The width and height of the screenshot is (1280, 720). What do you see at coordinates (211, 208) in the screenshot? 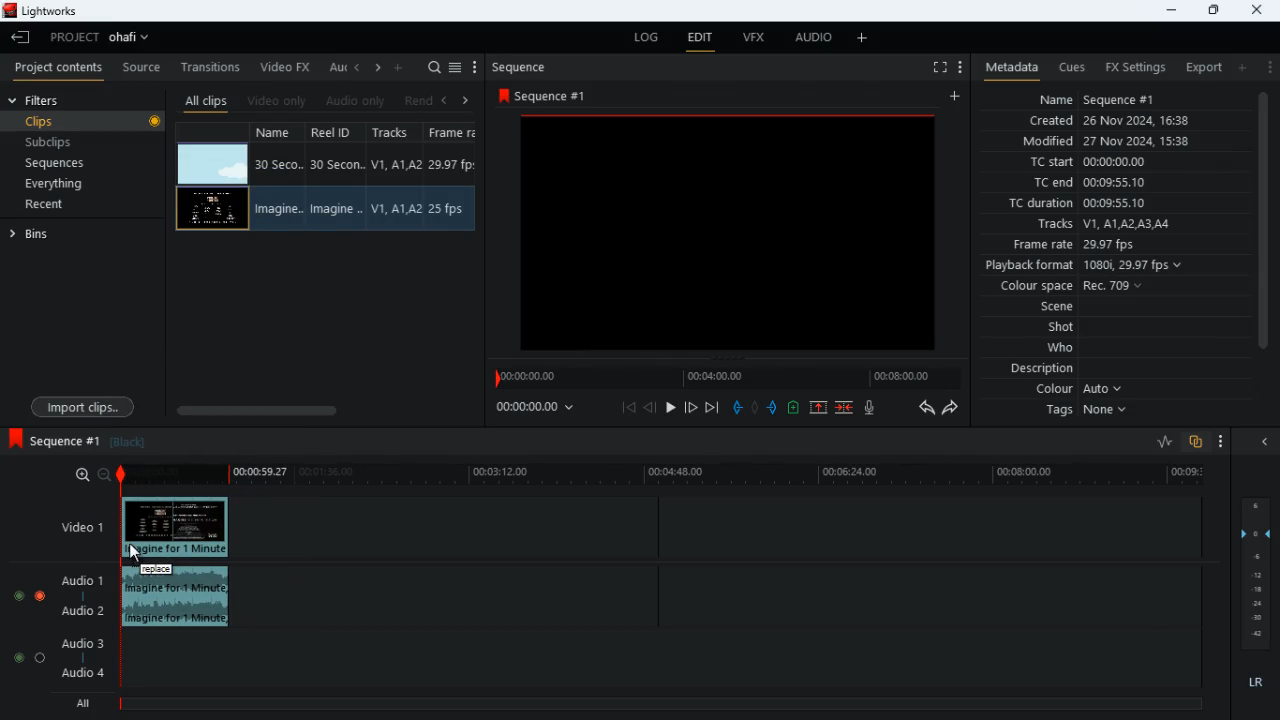
I see `videos` at bounding box center [211, 208].